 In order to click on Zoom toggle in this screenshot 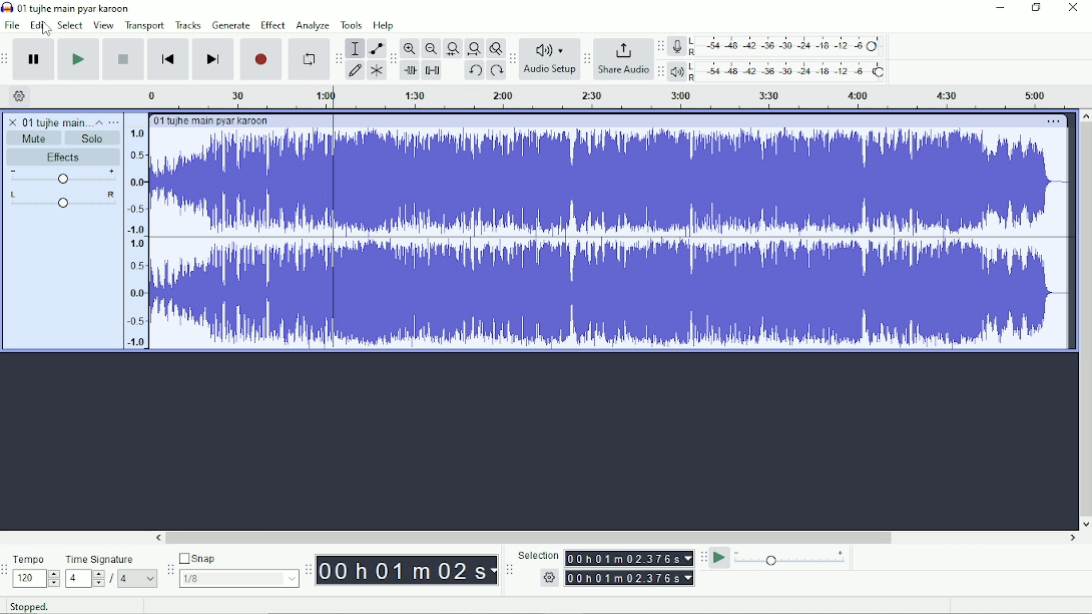, I will do `click(495, 48)`.